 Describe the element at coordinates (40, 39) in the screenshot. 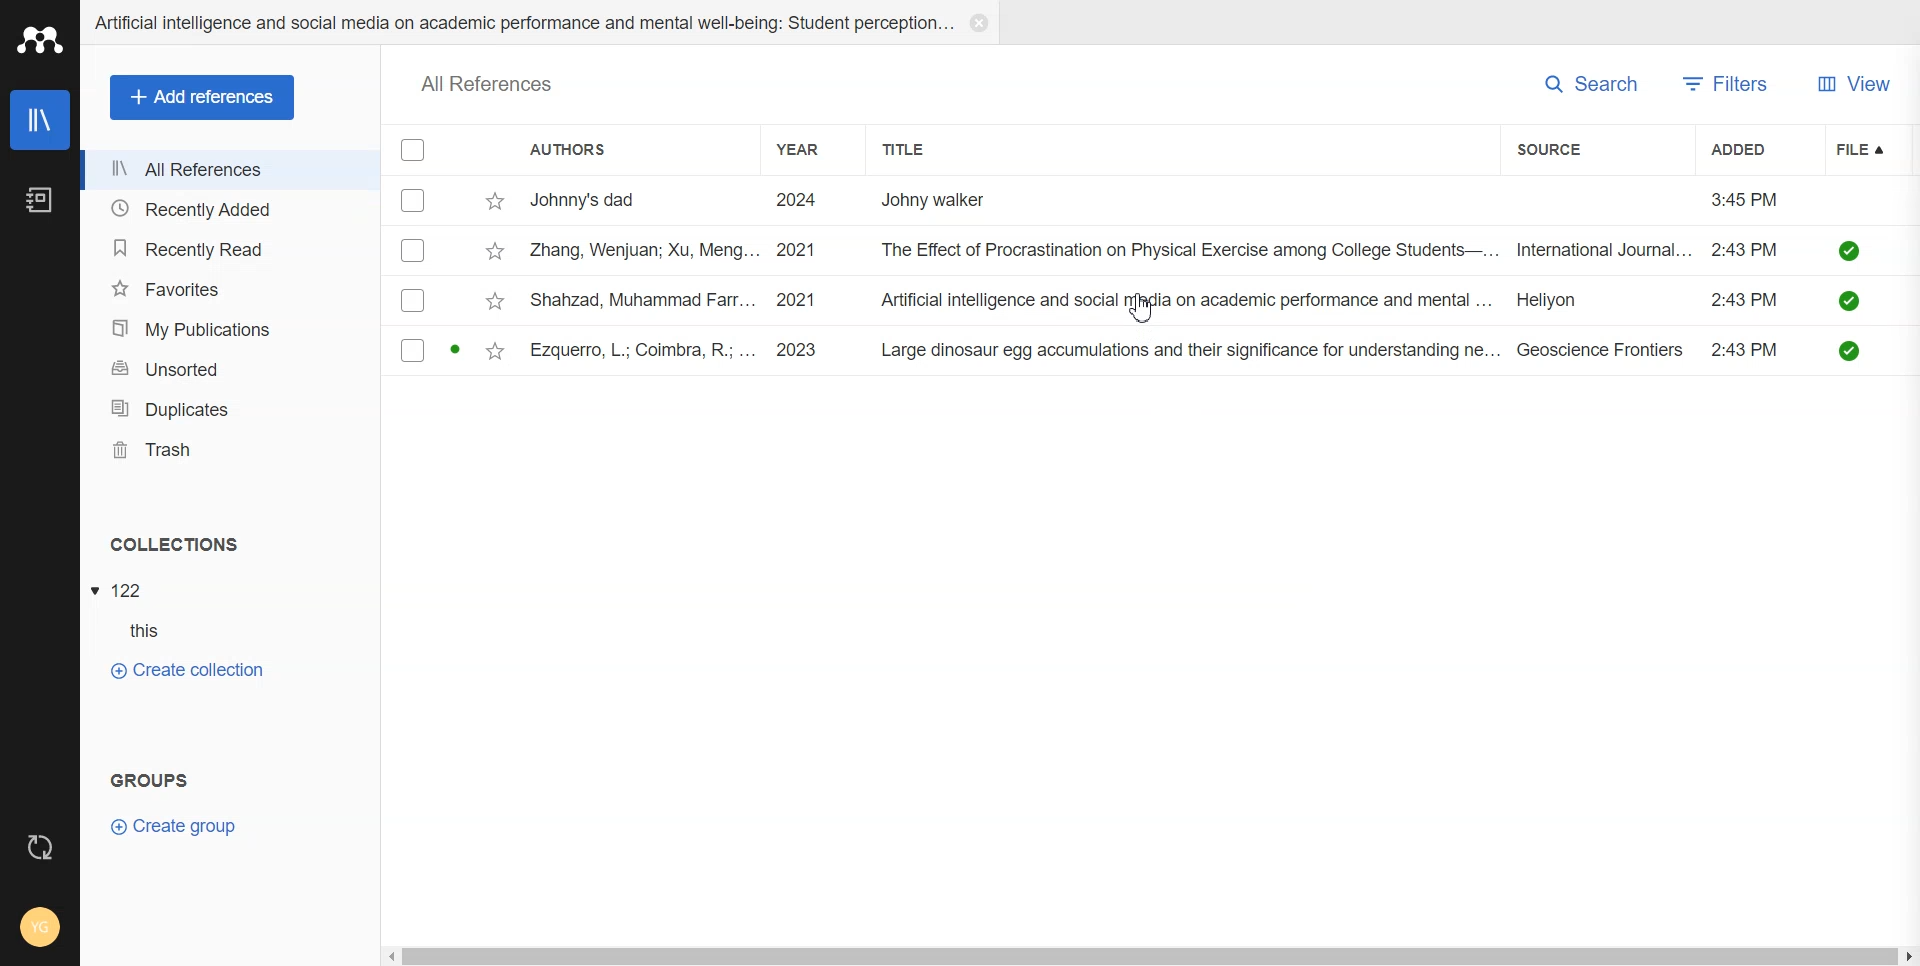

I see `Logo` at that location.